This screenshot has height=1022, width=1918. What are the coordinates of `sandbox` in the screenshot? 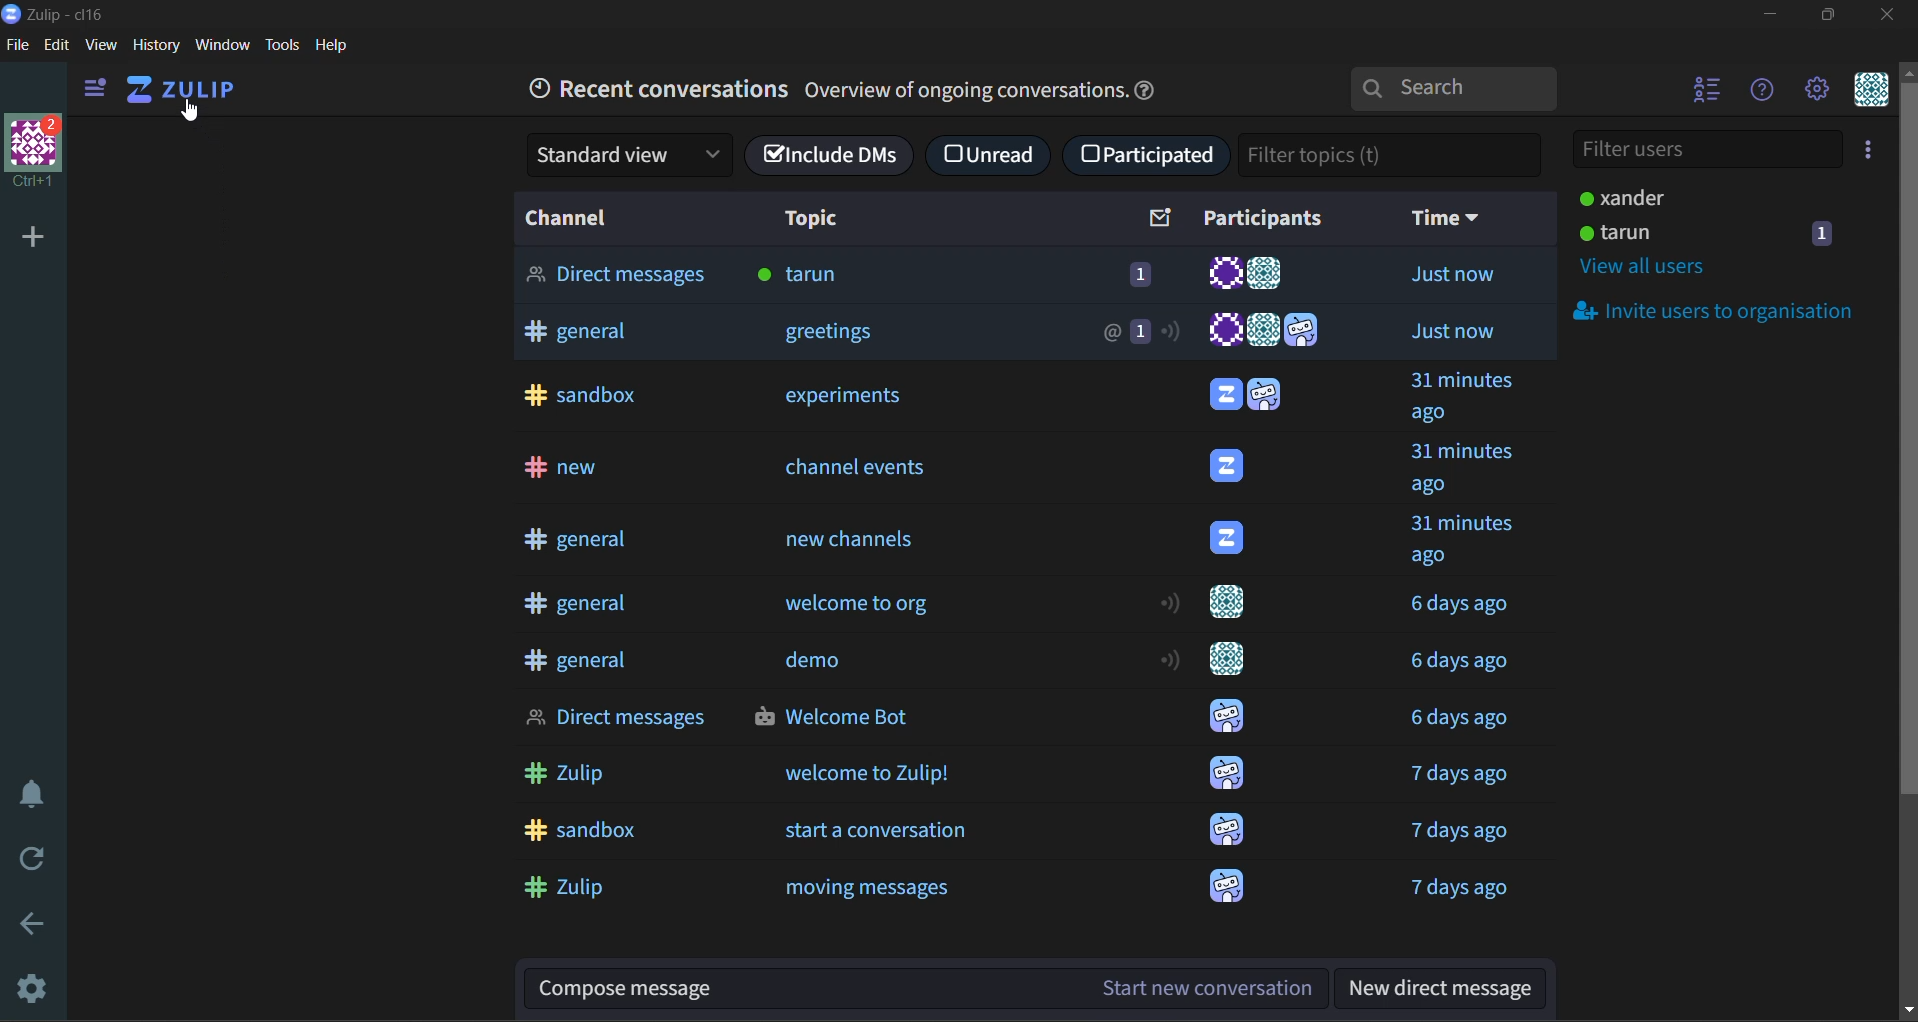 It's located at (580, 829).